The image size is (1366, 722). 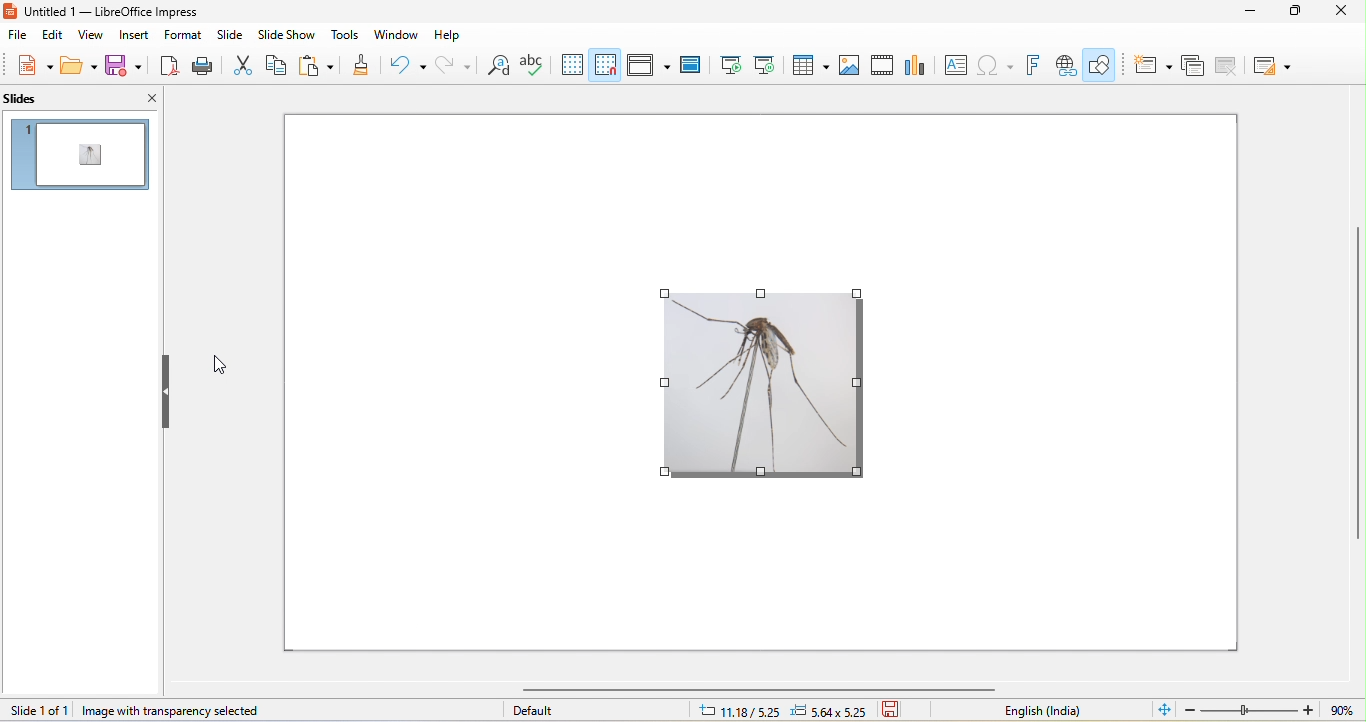 What do you see at coordinates (203, 66) in the screenshot?
I see `Print` at bounding box center [203, 66].